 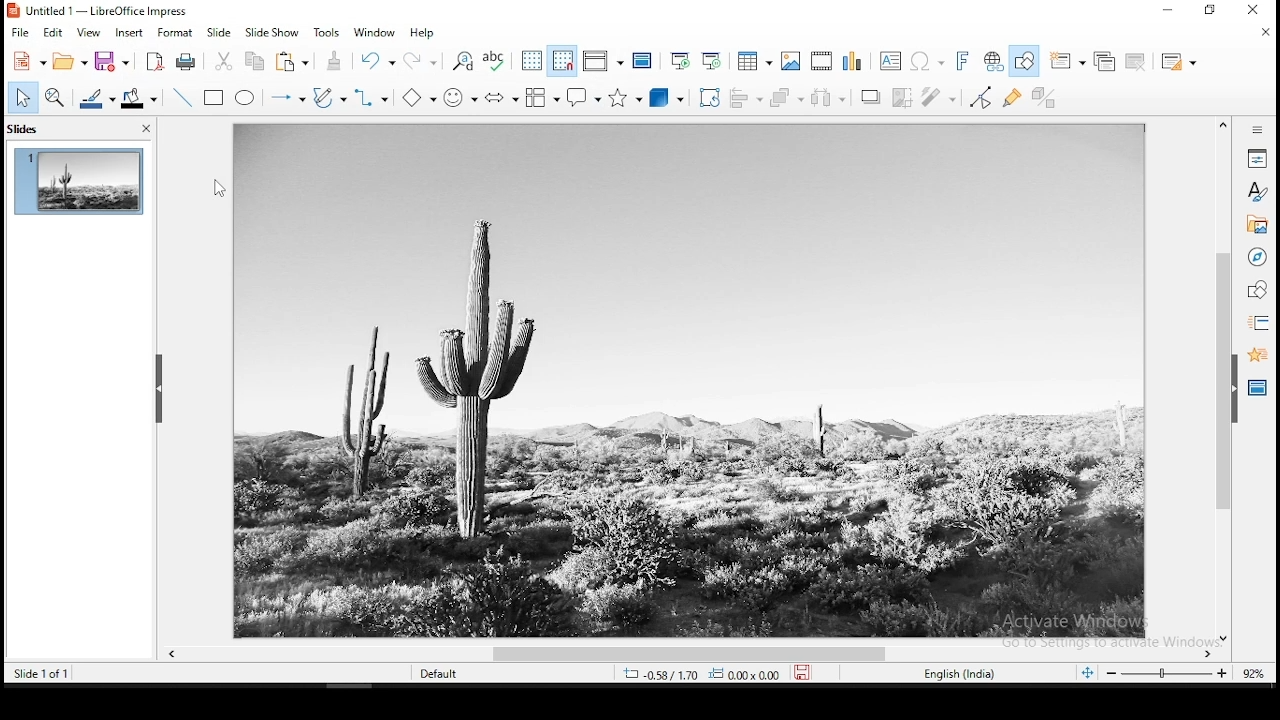 What do you see at coordinates (53, 32) in the screenshot?
I see `edit` at bounding box center [53, 32].